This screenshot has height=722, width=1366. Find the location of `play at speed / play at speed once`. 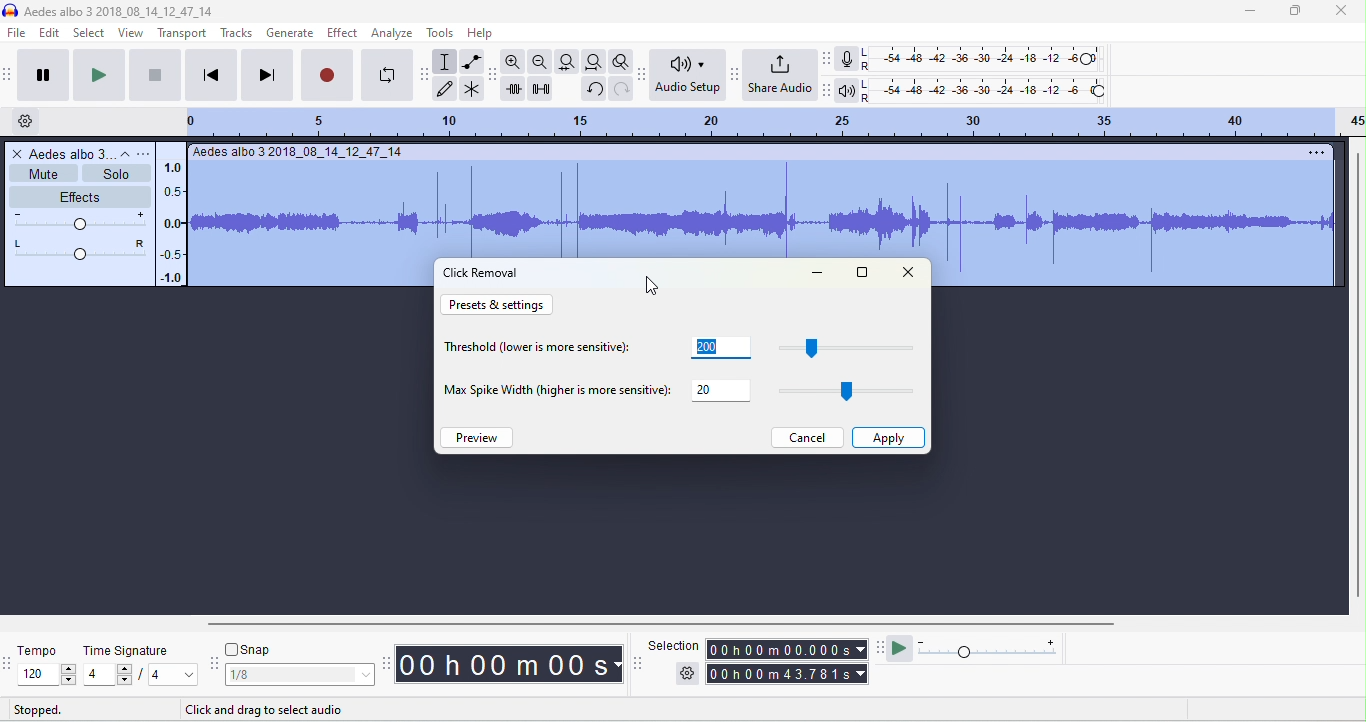

play at speed / play at speed once is located at coordinates (899, 650).